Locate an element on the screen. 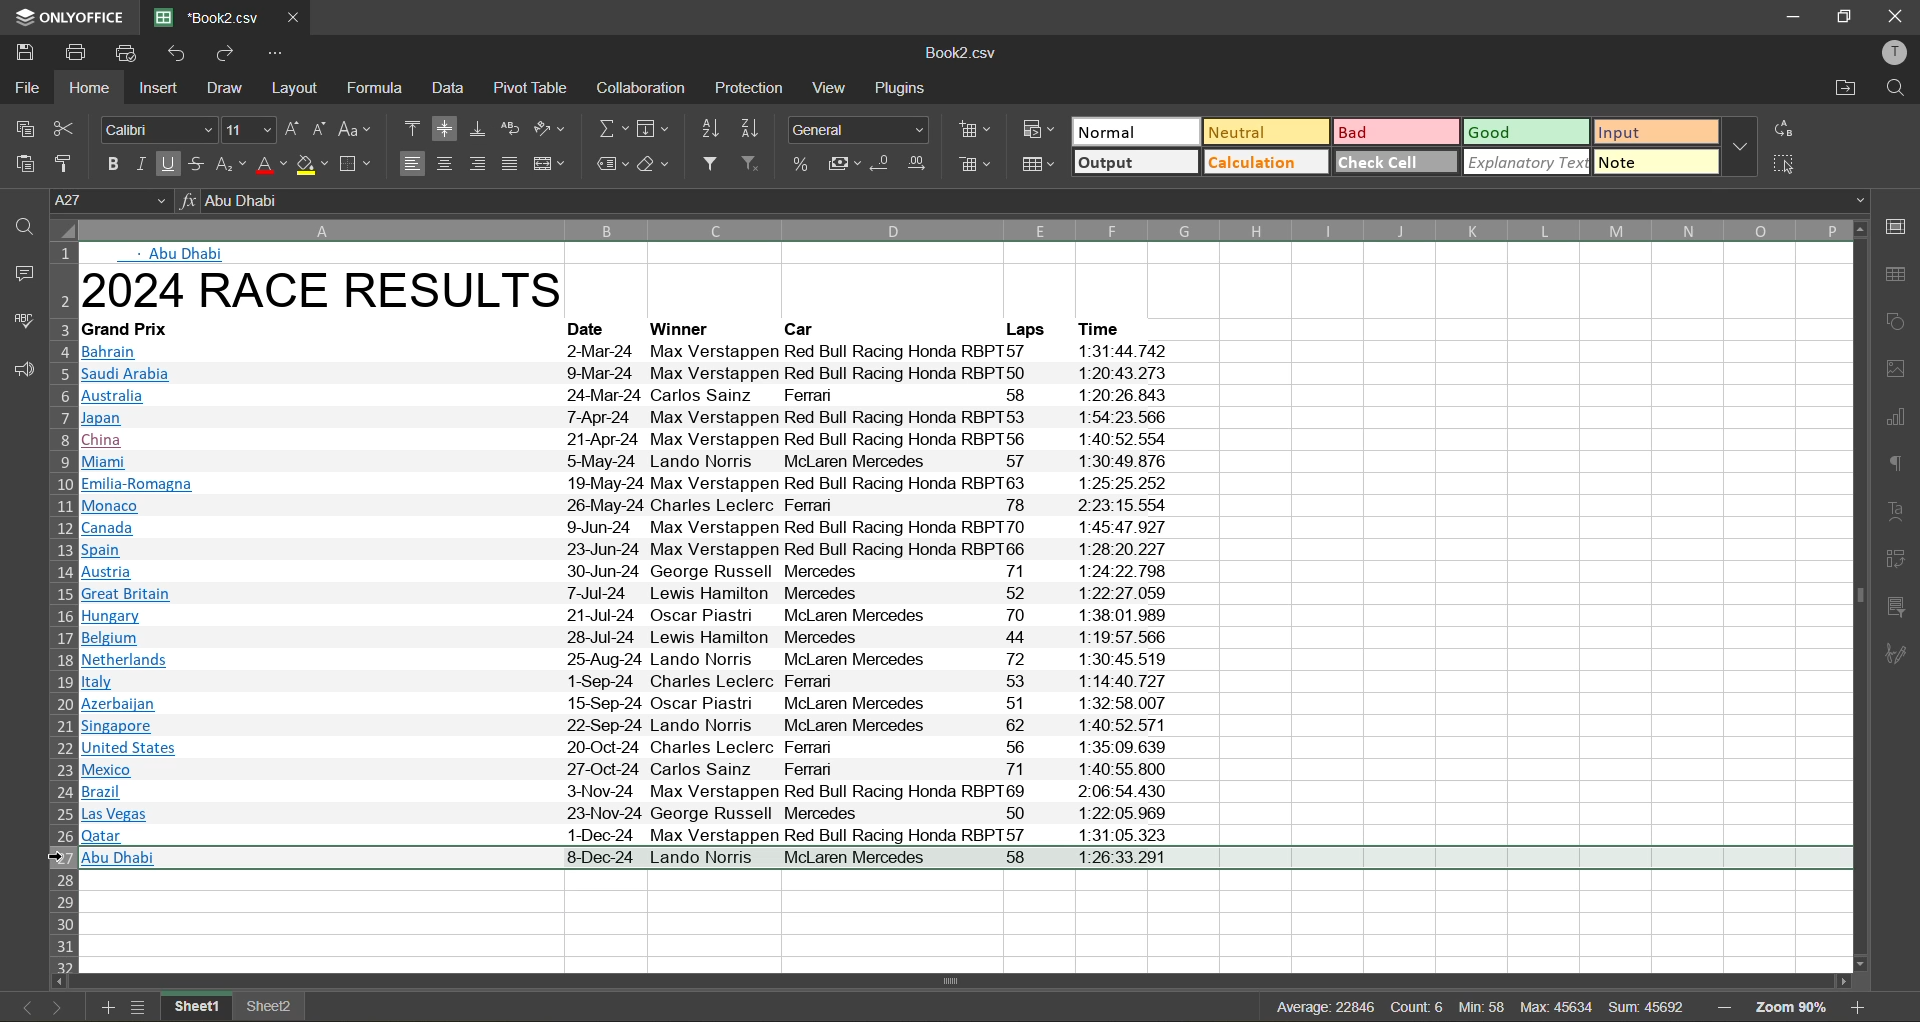 Image resolution: width=1920 pixels, height=1022 pixels. font style is located at coordinates (156, 129).